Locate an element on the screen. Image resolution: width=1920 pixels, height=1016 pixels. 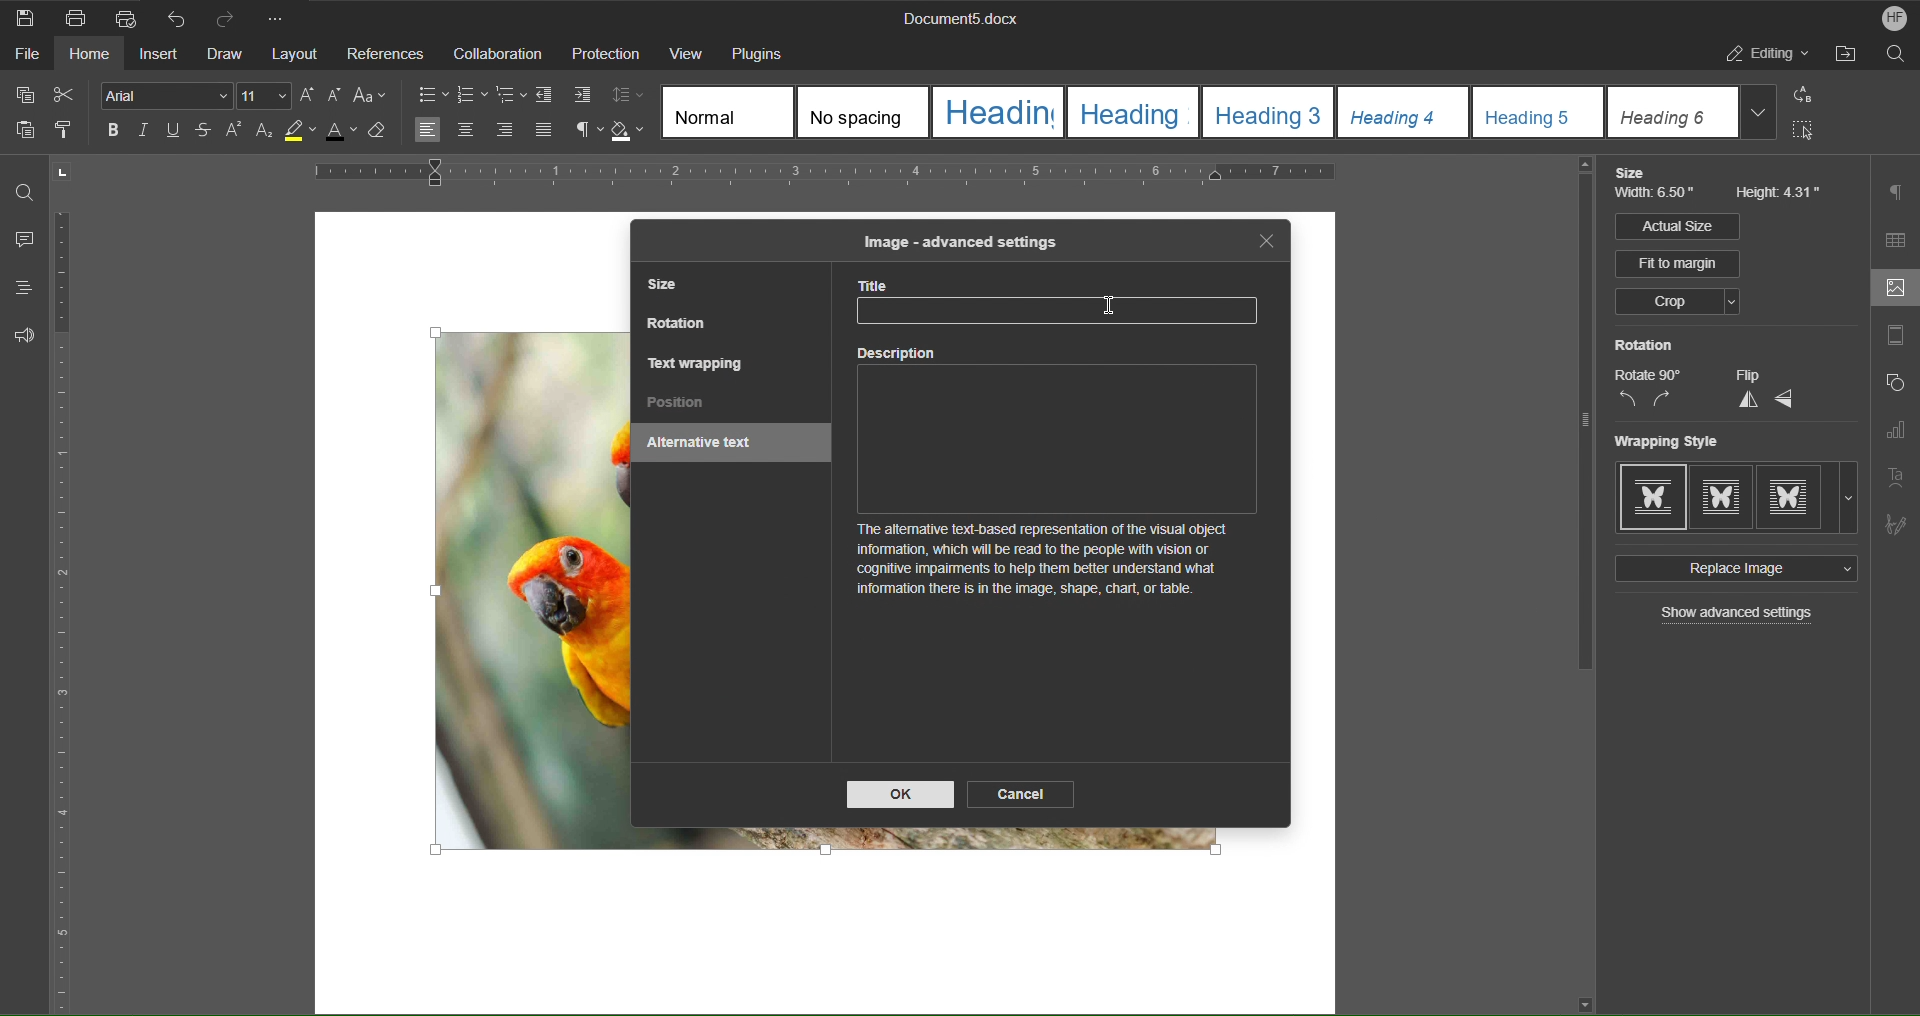
More is located at coordinates (281, 17).